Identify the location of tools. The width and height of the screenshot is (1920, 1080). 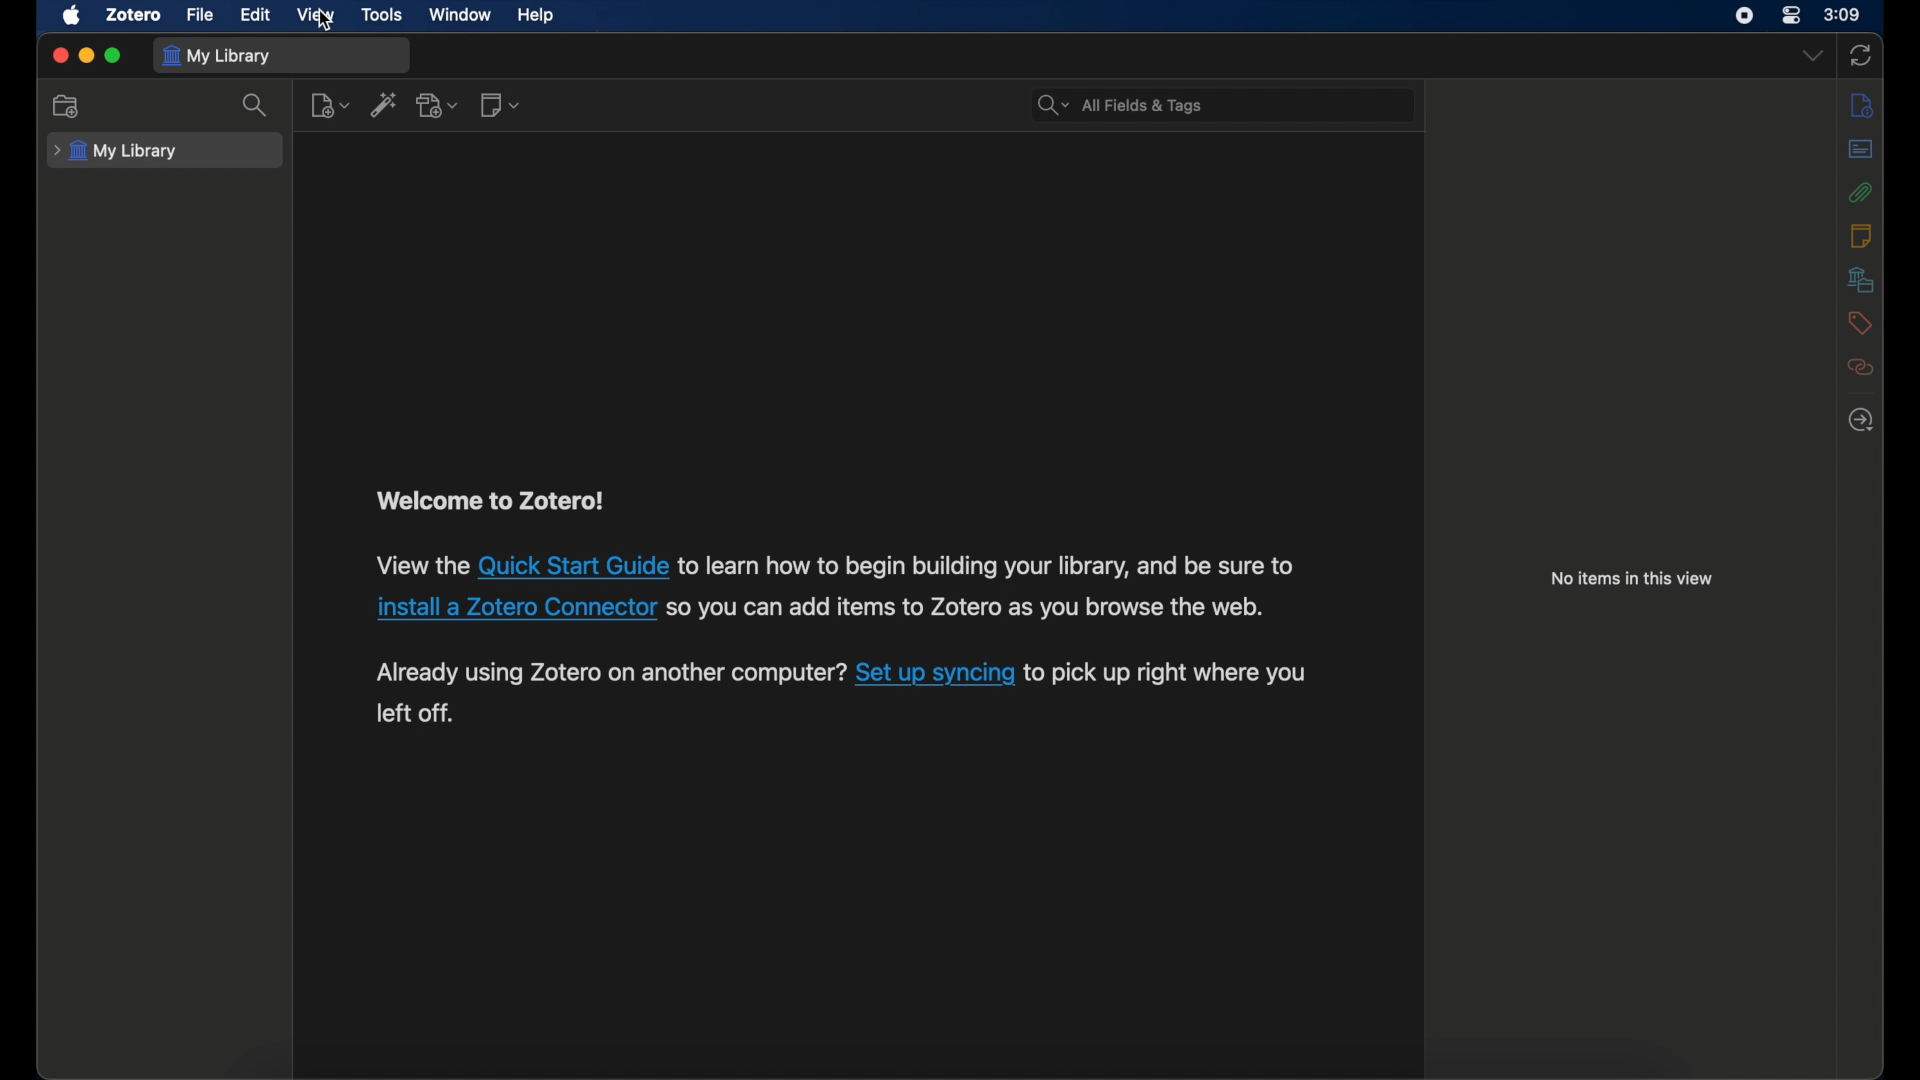
(384, 16).